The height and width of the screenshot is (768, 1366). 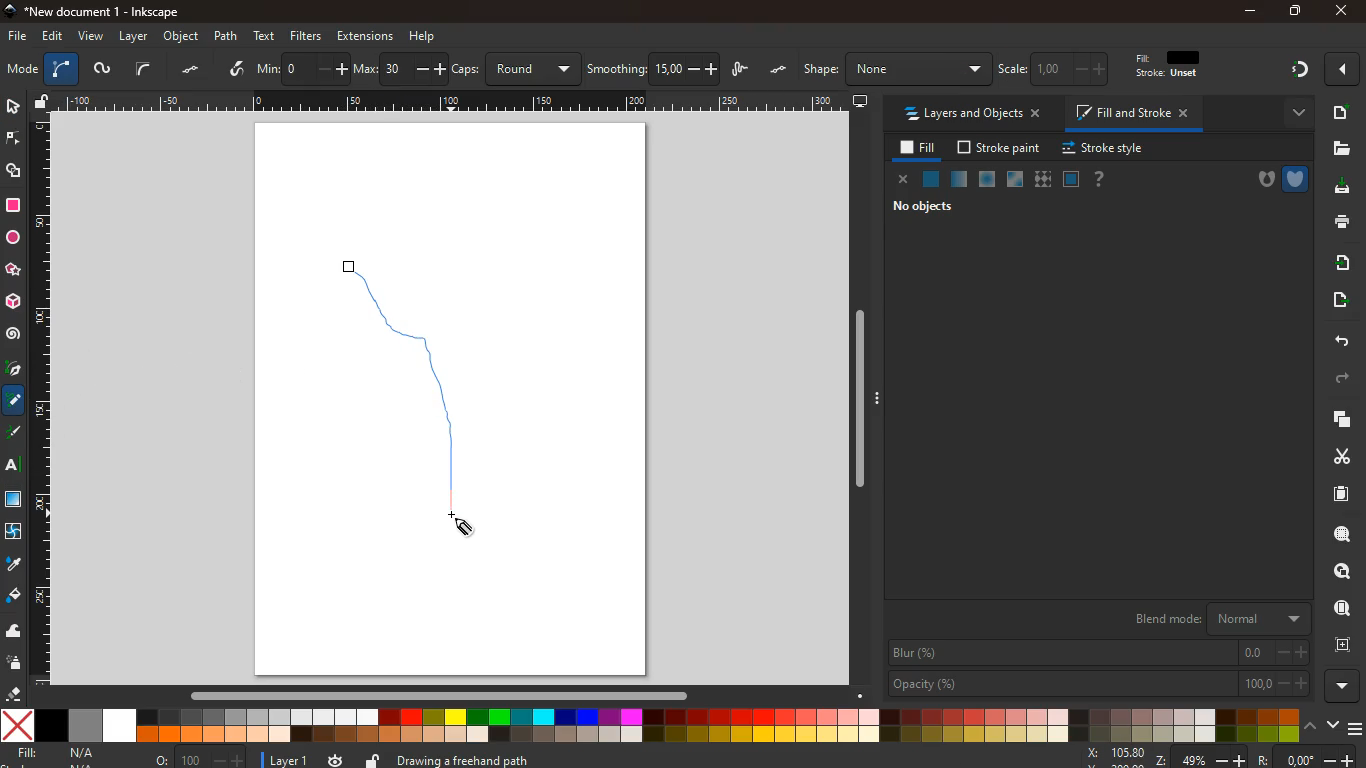 I want to click on glass, so click(x=1017, y=180).